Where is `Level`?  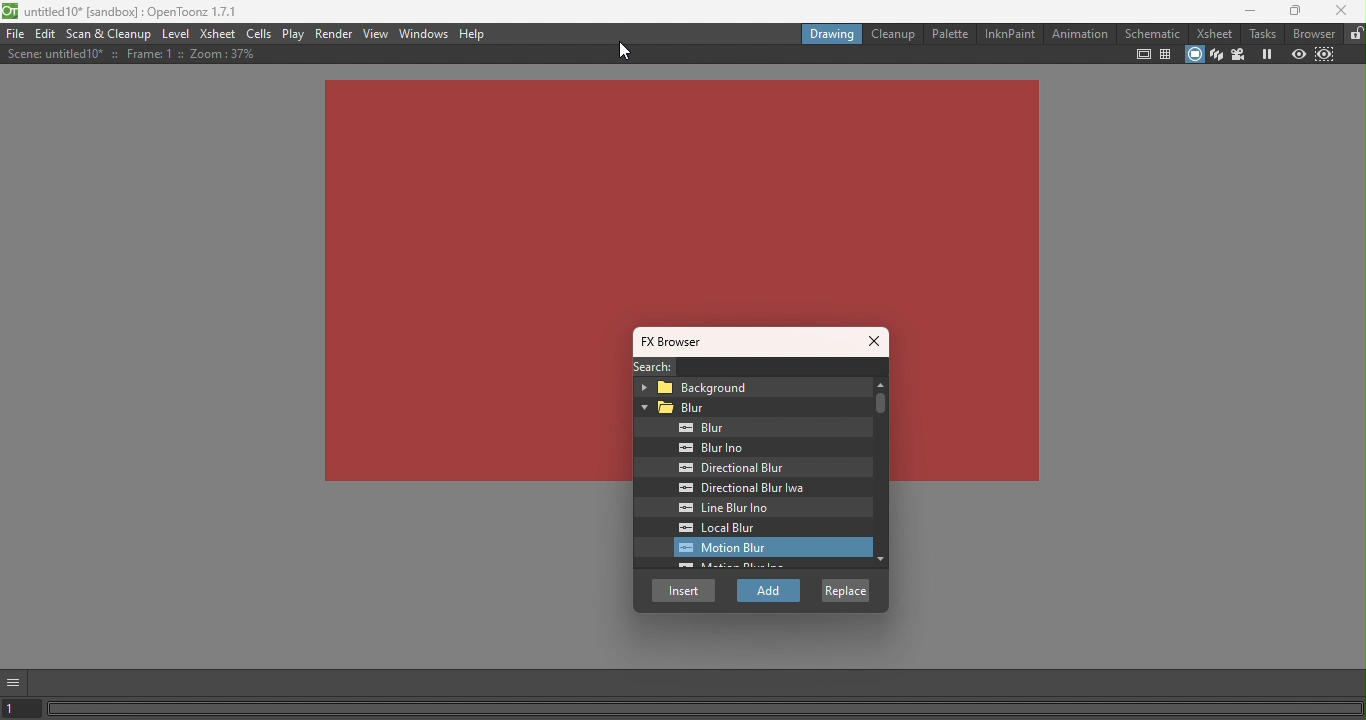
Level is located at coordinates (176, 35).